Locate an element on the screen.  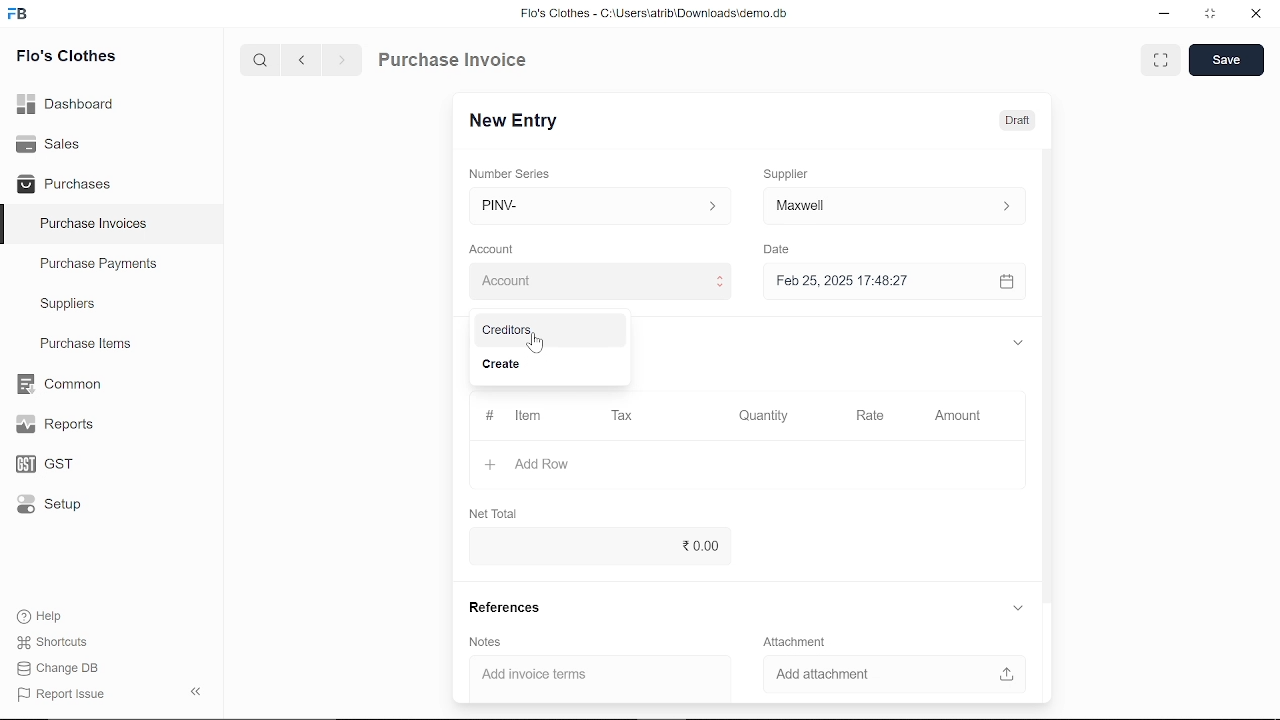
+ Add Row is located at coordinates (521, 463).